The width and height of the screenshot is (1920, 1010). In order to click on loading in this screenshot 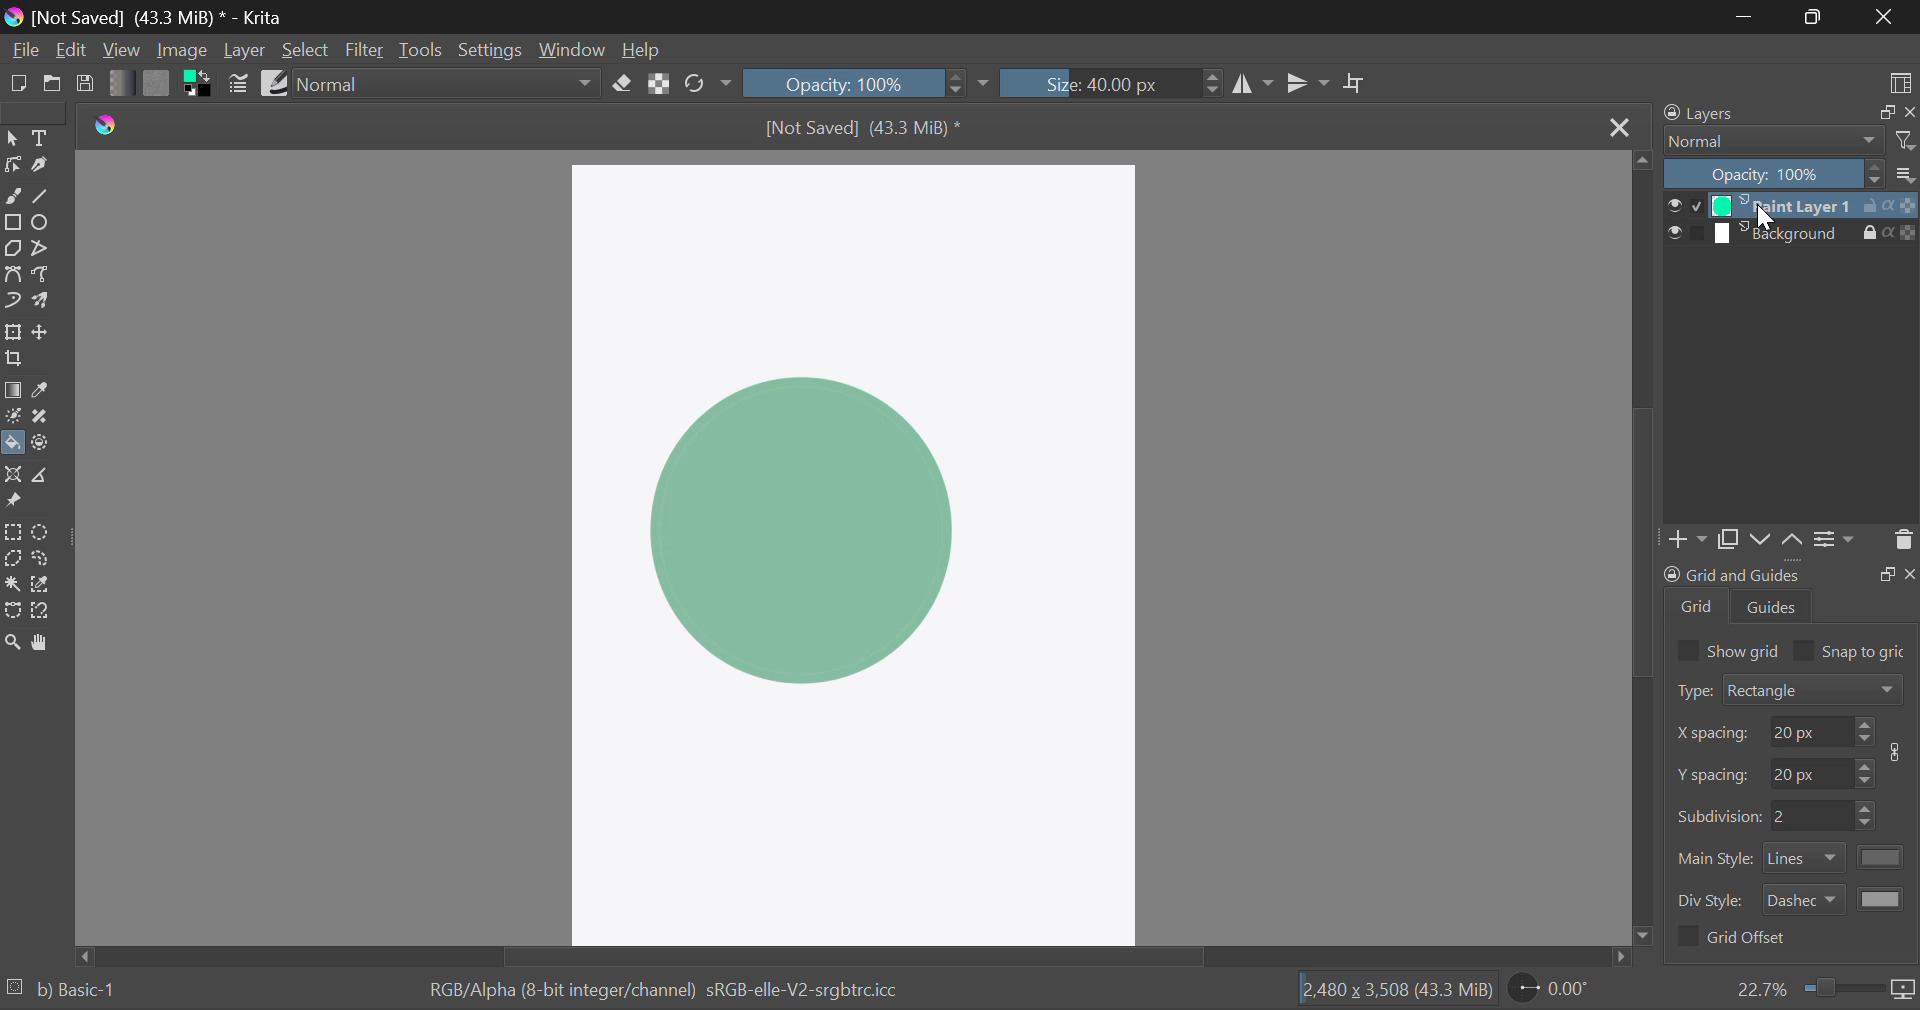, I will do `click(12, 983)`.